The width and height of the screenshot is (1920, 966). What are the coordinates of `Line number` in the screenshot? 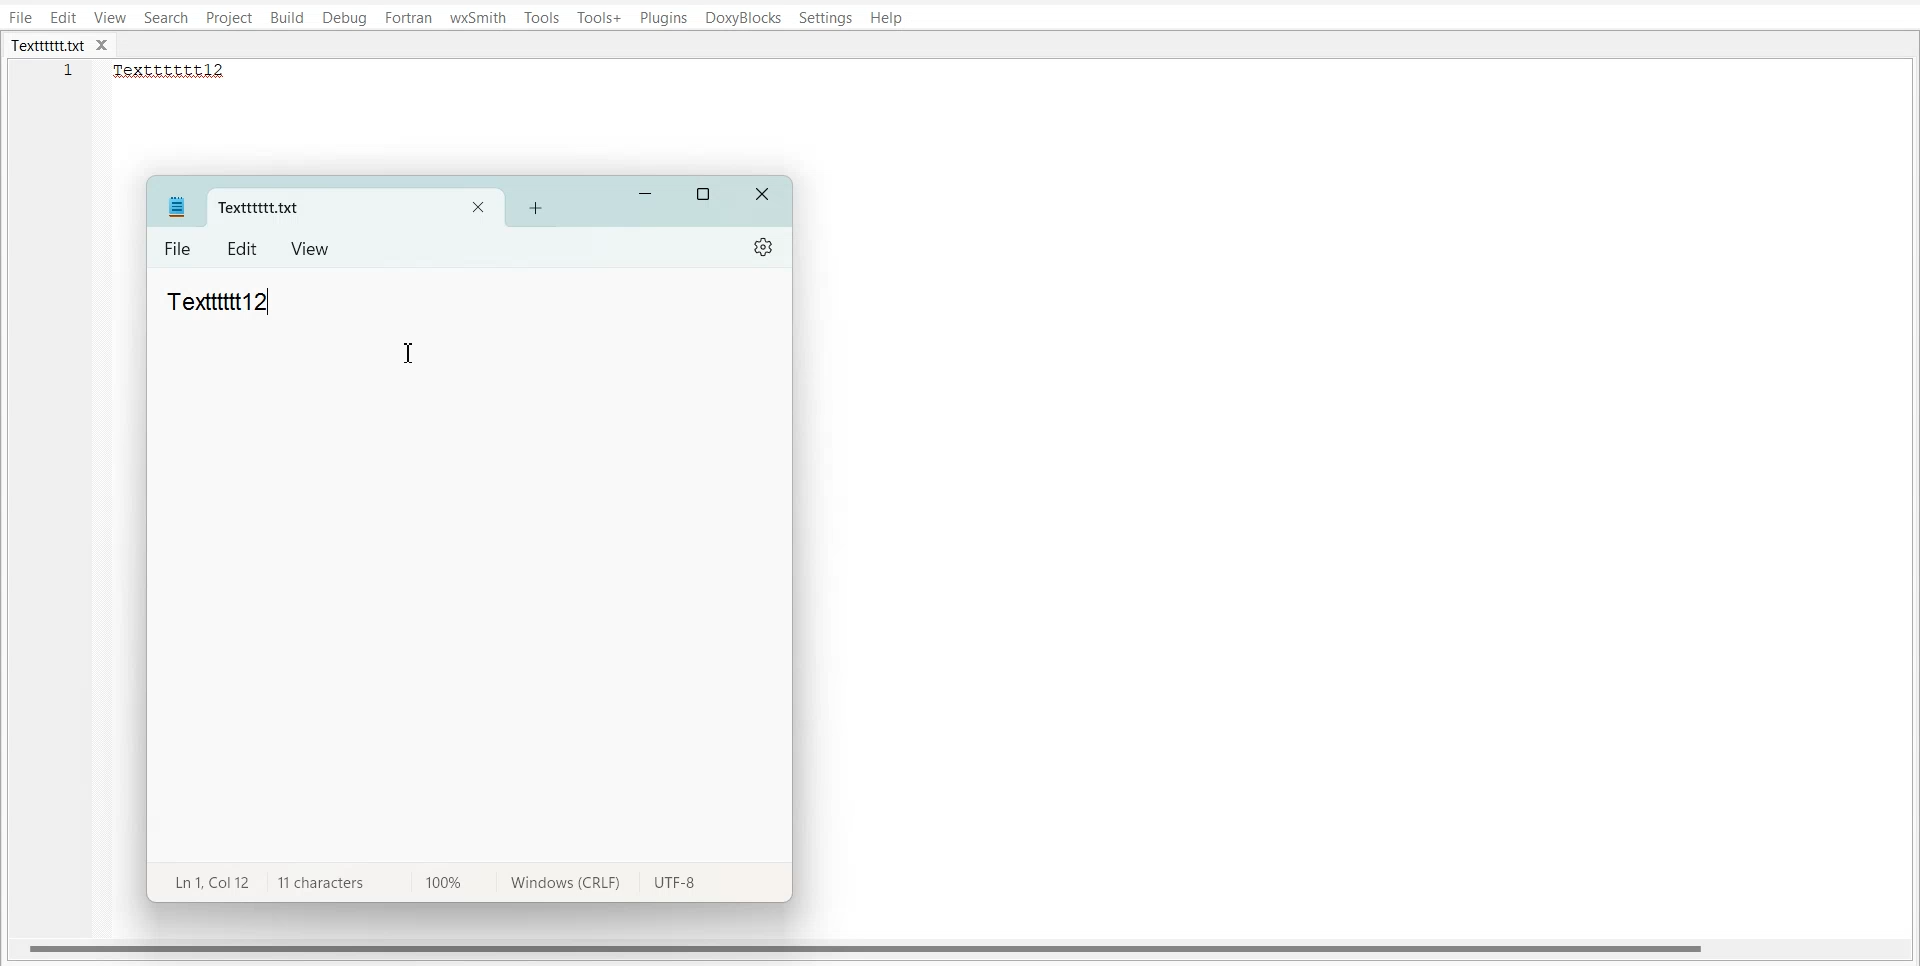 It's located at (70, 76).